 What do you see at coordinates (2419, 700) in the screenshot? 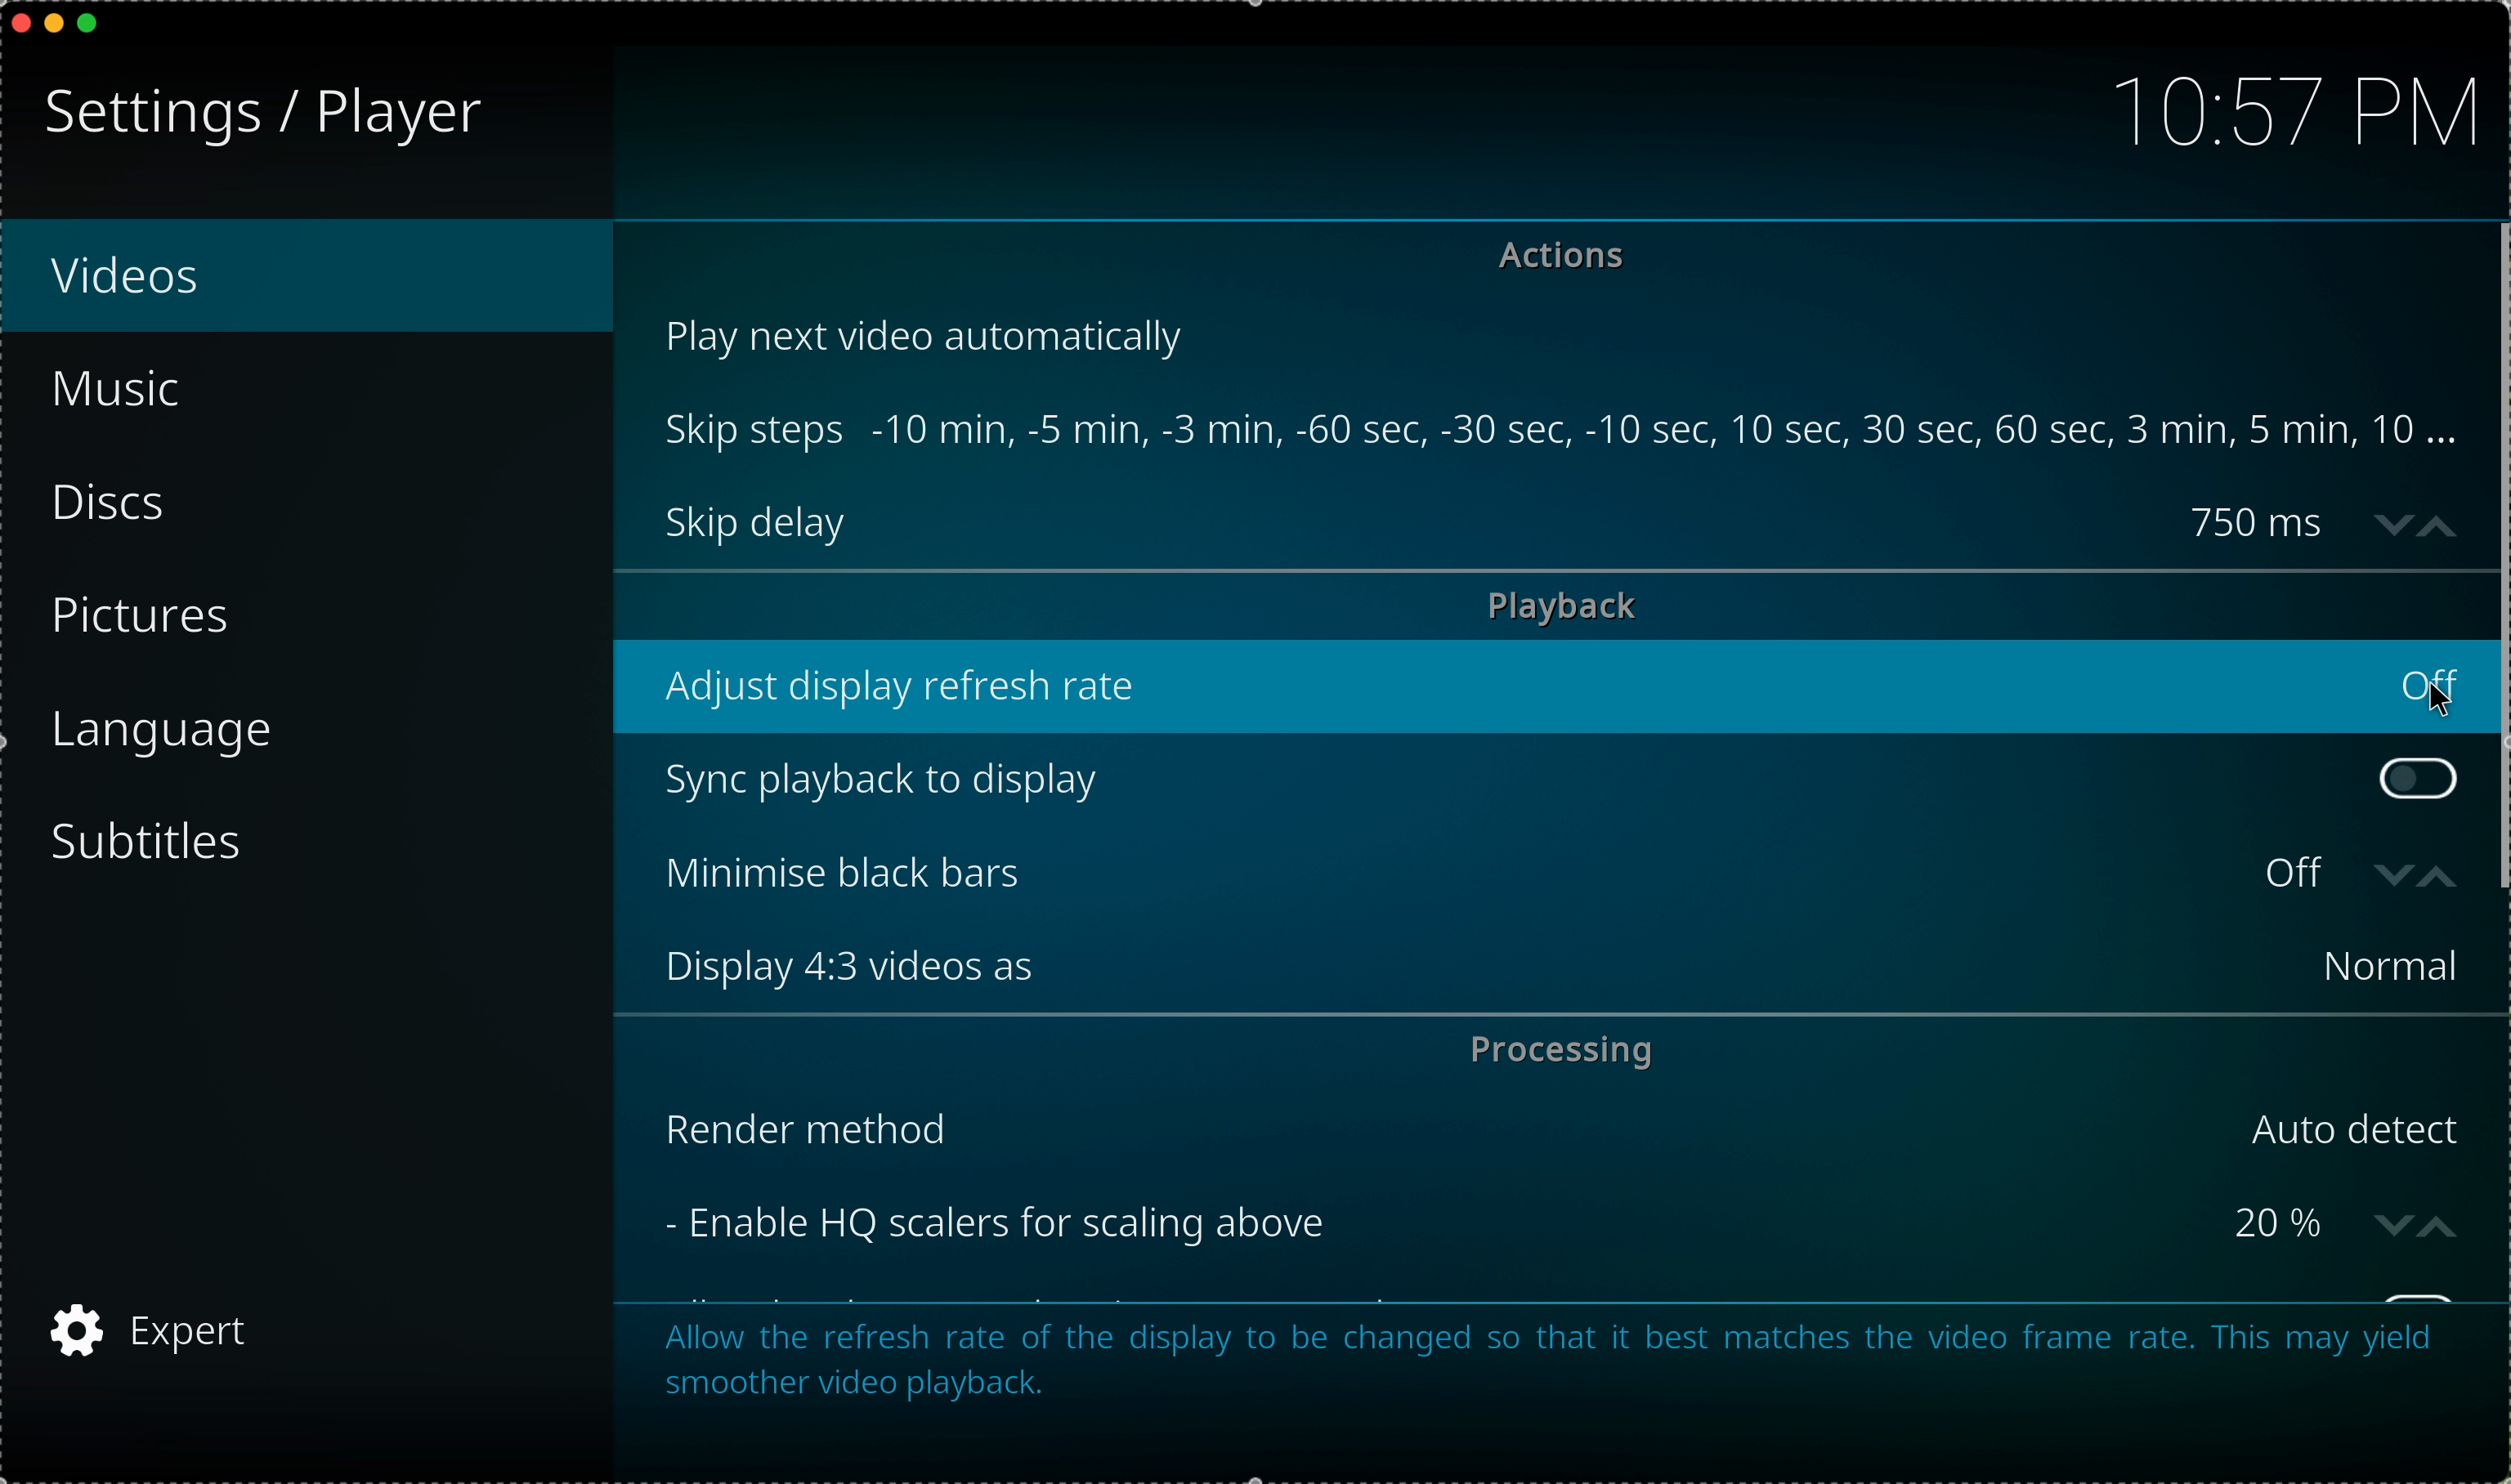
I see `Cursor` at bounding box center [2419, 700].